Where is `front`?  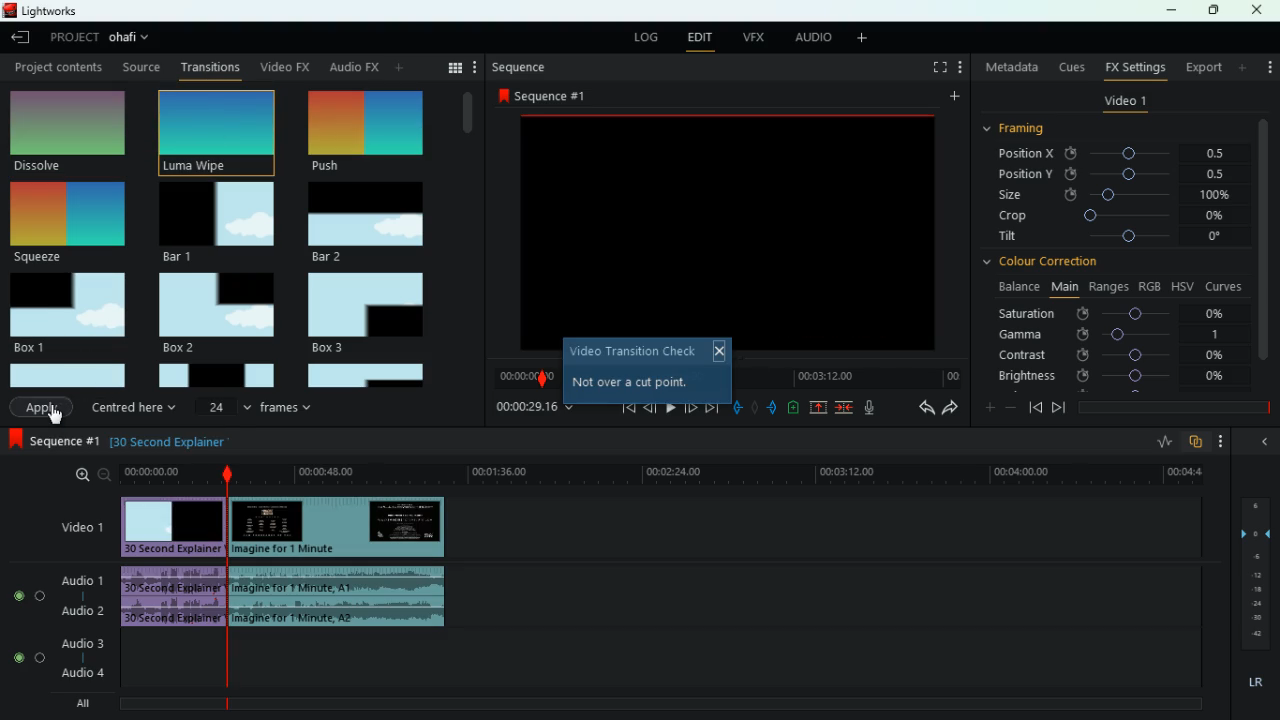
front is located at coordinates (1059, 407).